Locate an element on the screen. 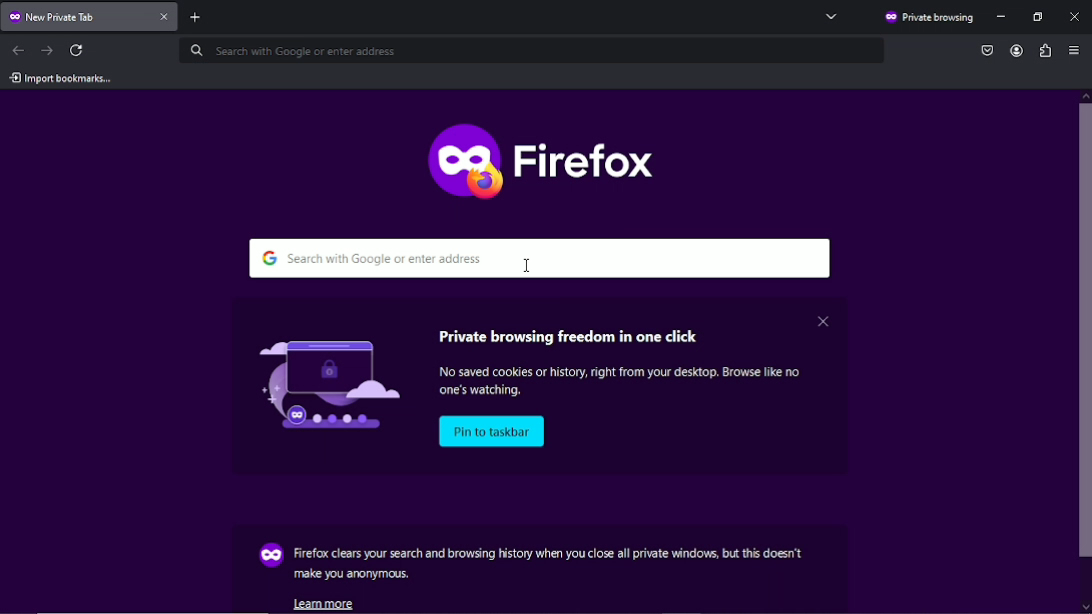 Image resolution: width=1092 pixels, height=614 pixels. import bookmarks is located at coordinates (60, 78).